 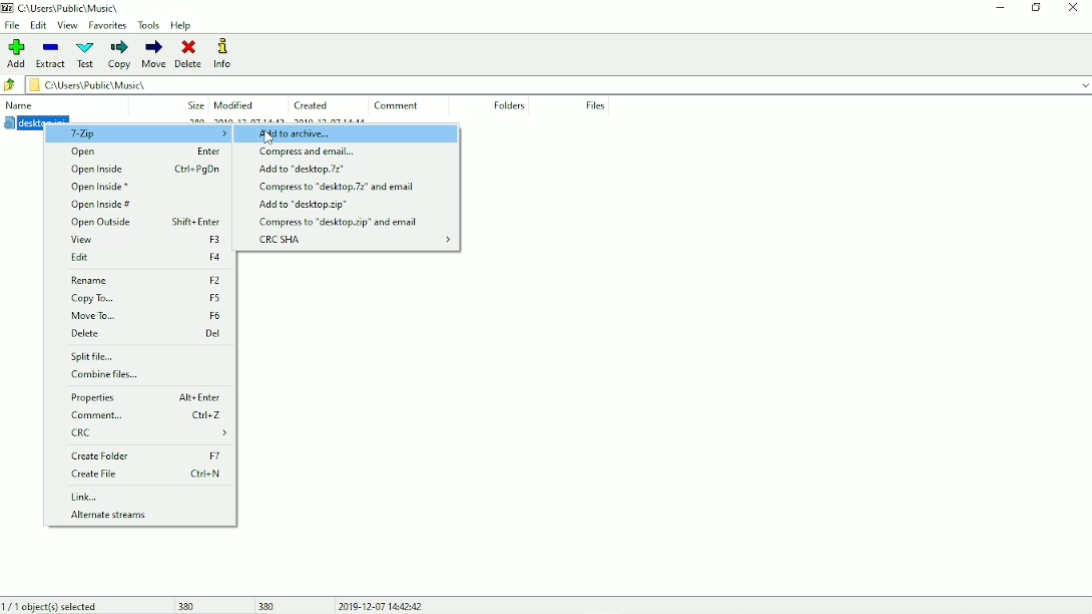 I want to click on Comment, so click(x=400, y=106).